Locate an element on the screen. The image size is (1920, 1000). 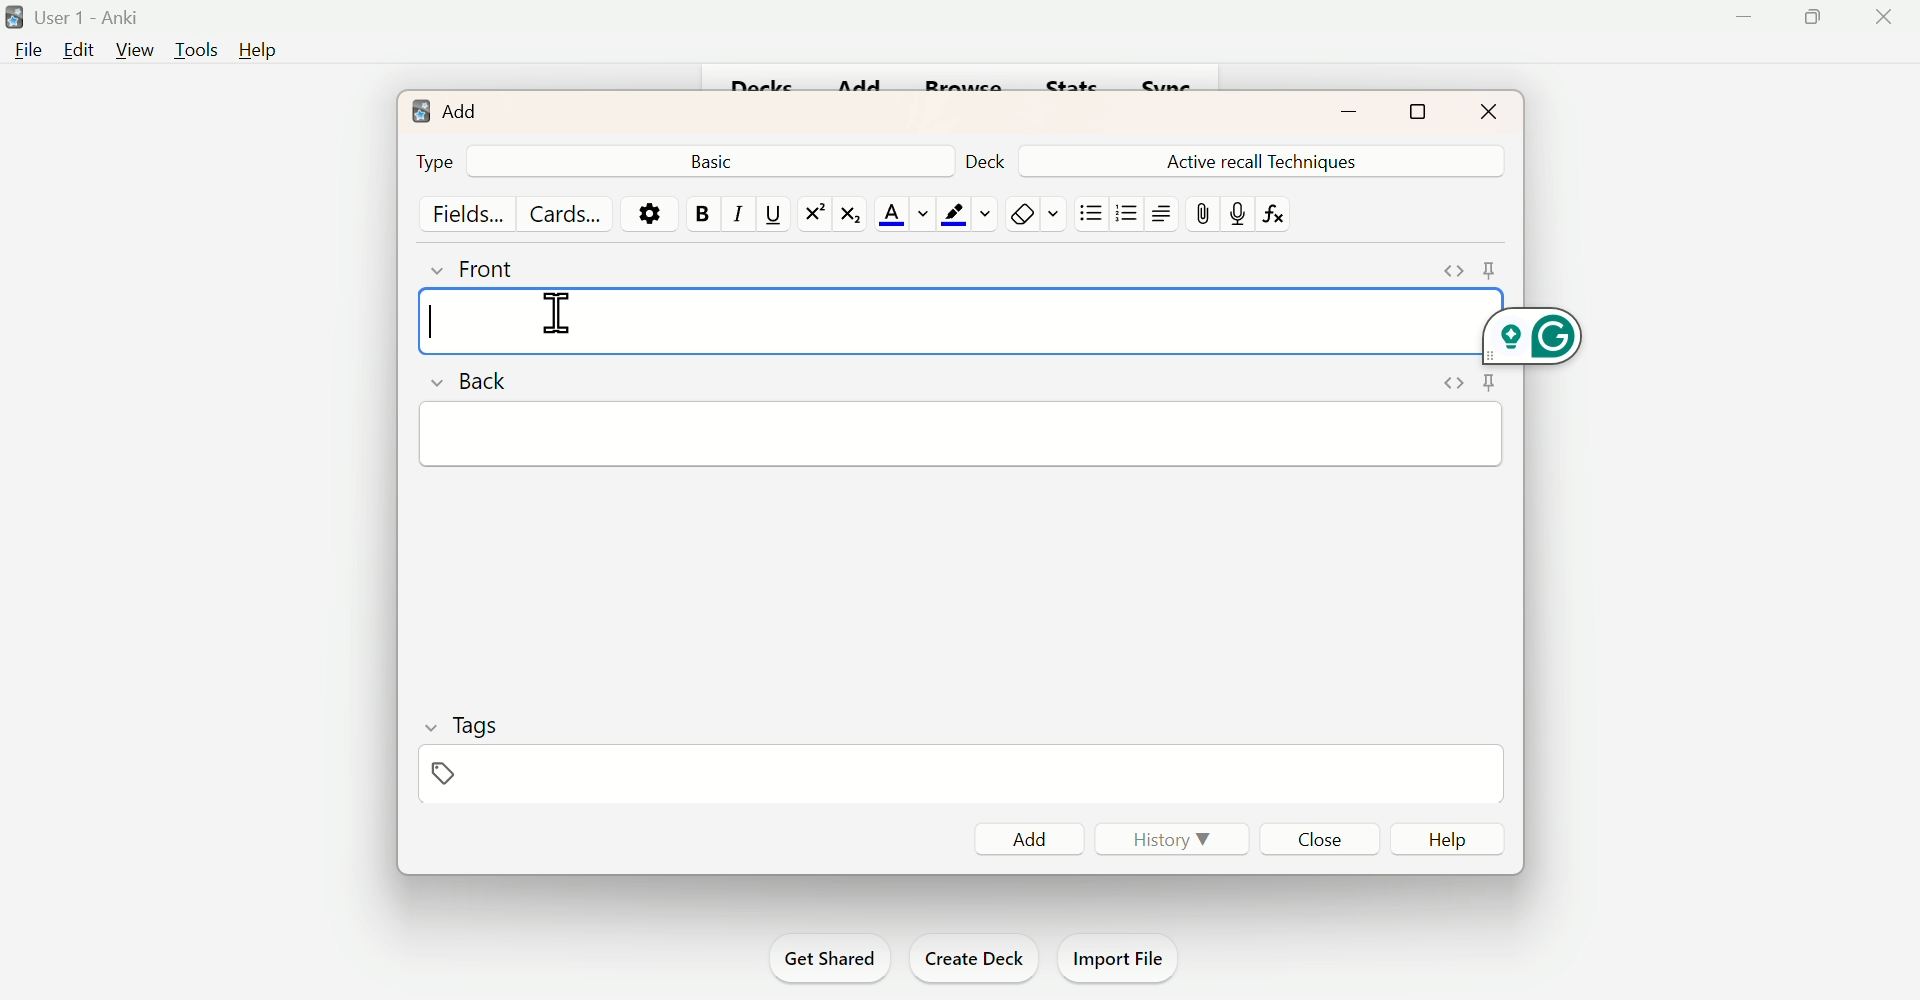
Fields... is located at coordinates (467, 212).